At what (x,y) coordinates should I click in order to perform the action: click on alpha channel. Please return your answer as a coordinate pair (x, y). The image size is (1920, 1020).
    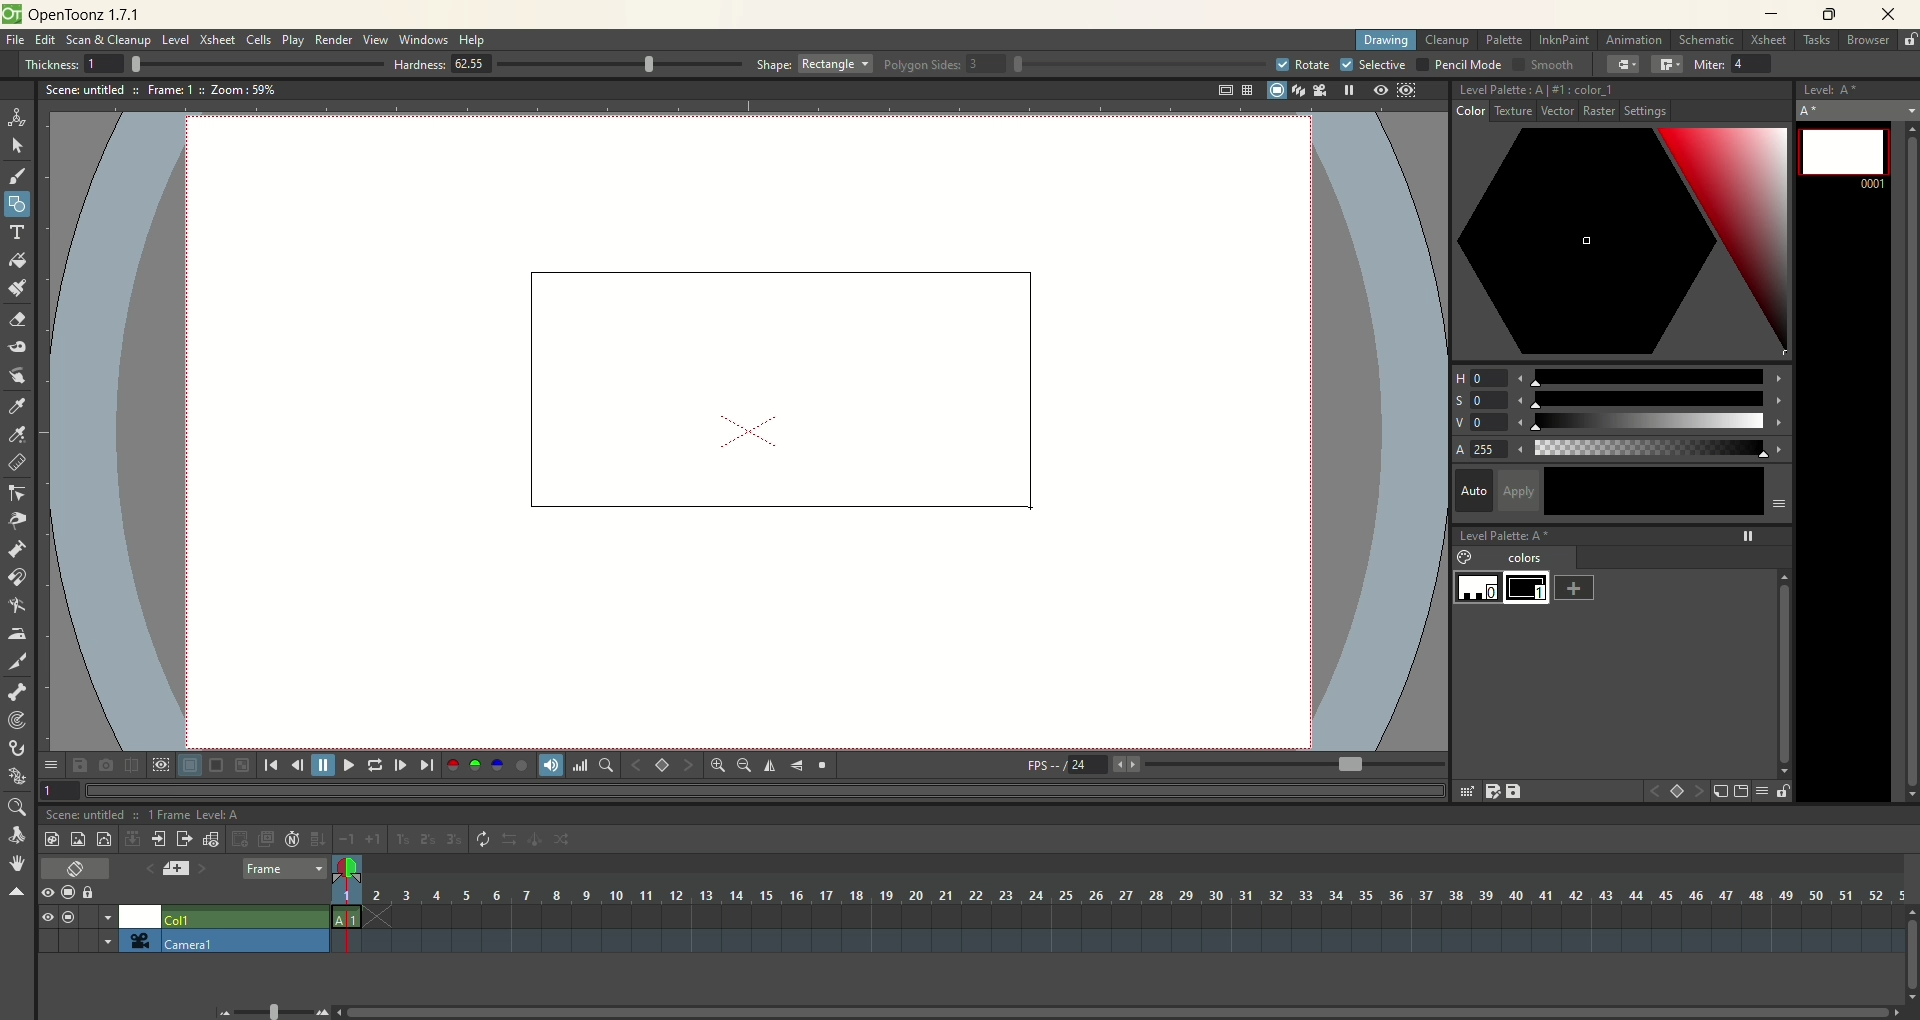
    Looking at the image, I should click on (521, 764).